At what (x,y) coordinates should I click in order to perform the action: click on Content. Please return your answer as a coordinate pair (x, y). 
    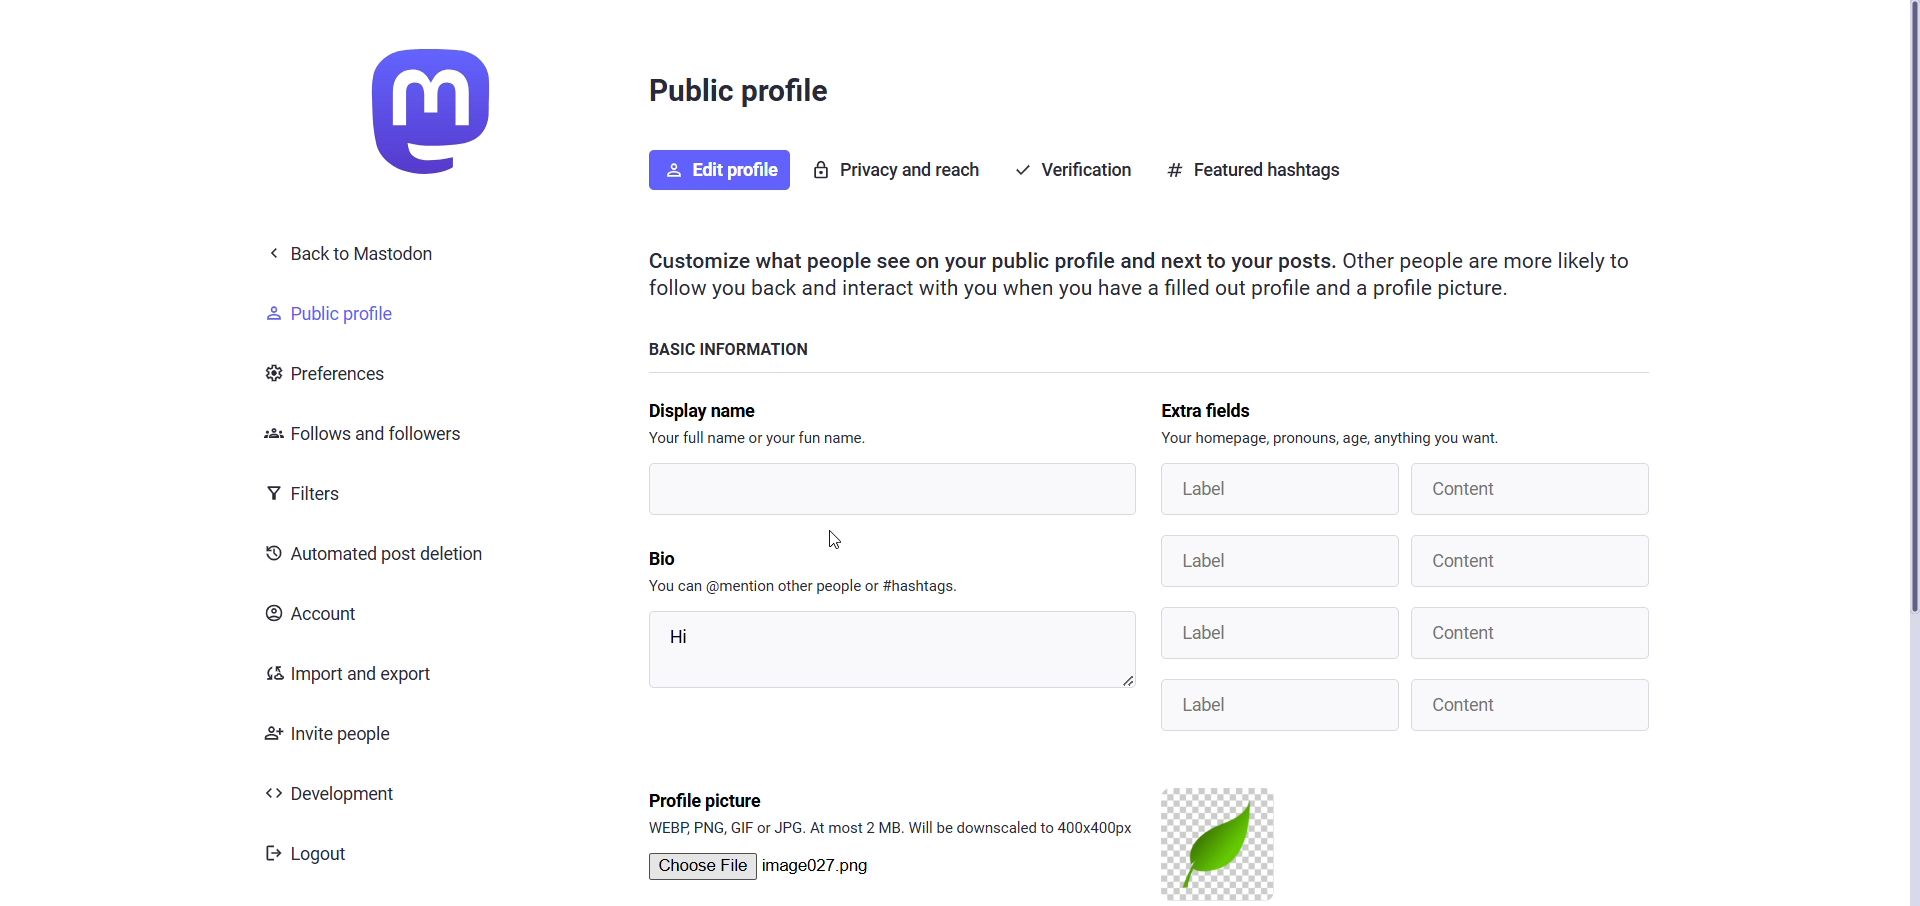
    Looking at the image, I should click on (1532, 560).